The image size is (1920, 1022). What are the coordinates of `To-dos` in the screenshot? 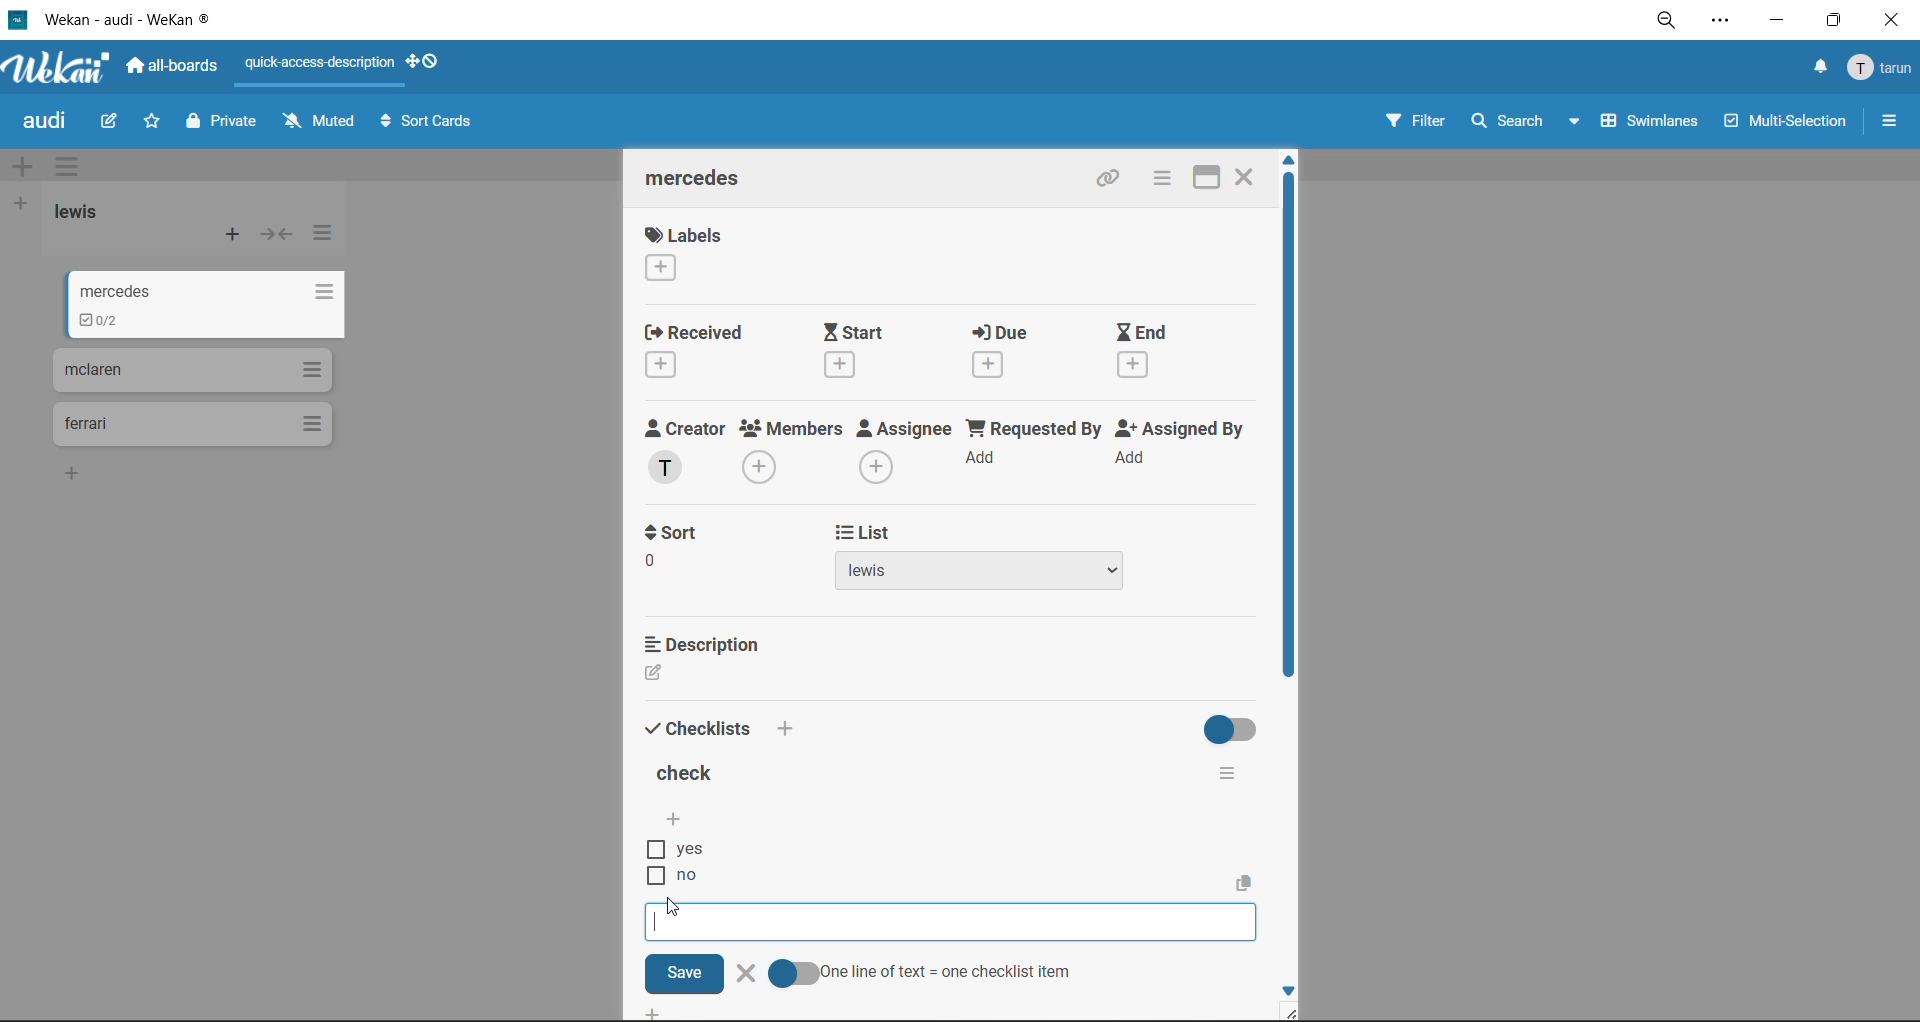 It's located at (104, 320).